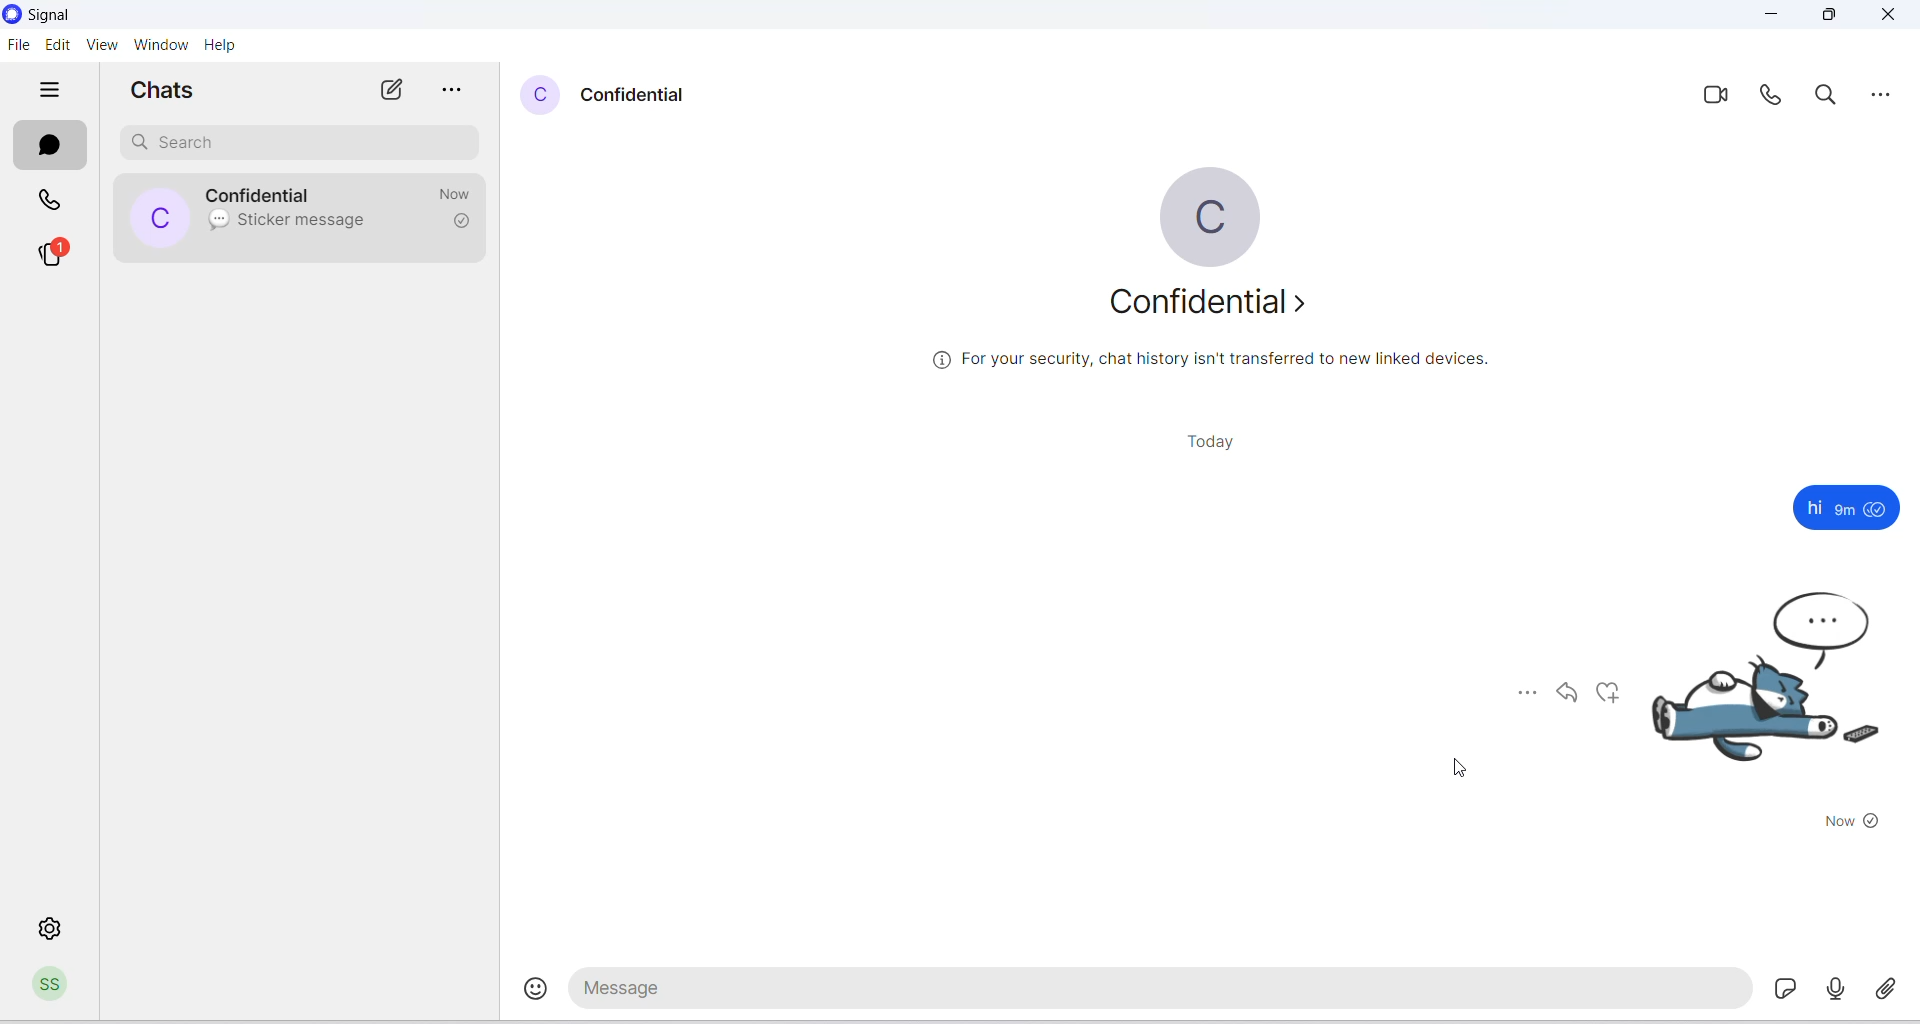 The image size is (1920, 1024). I want to click on chats, so click(52, 143).